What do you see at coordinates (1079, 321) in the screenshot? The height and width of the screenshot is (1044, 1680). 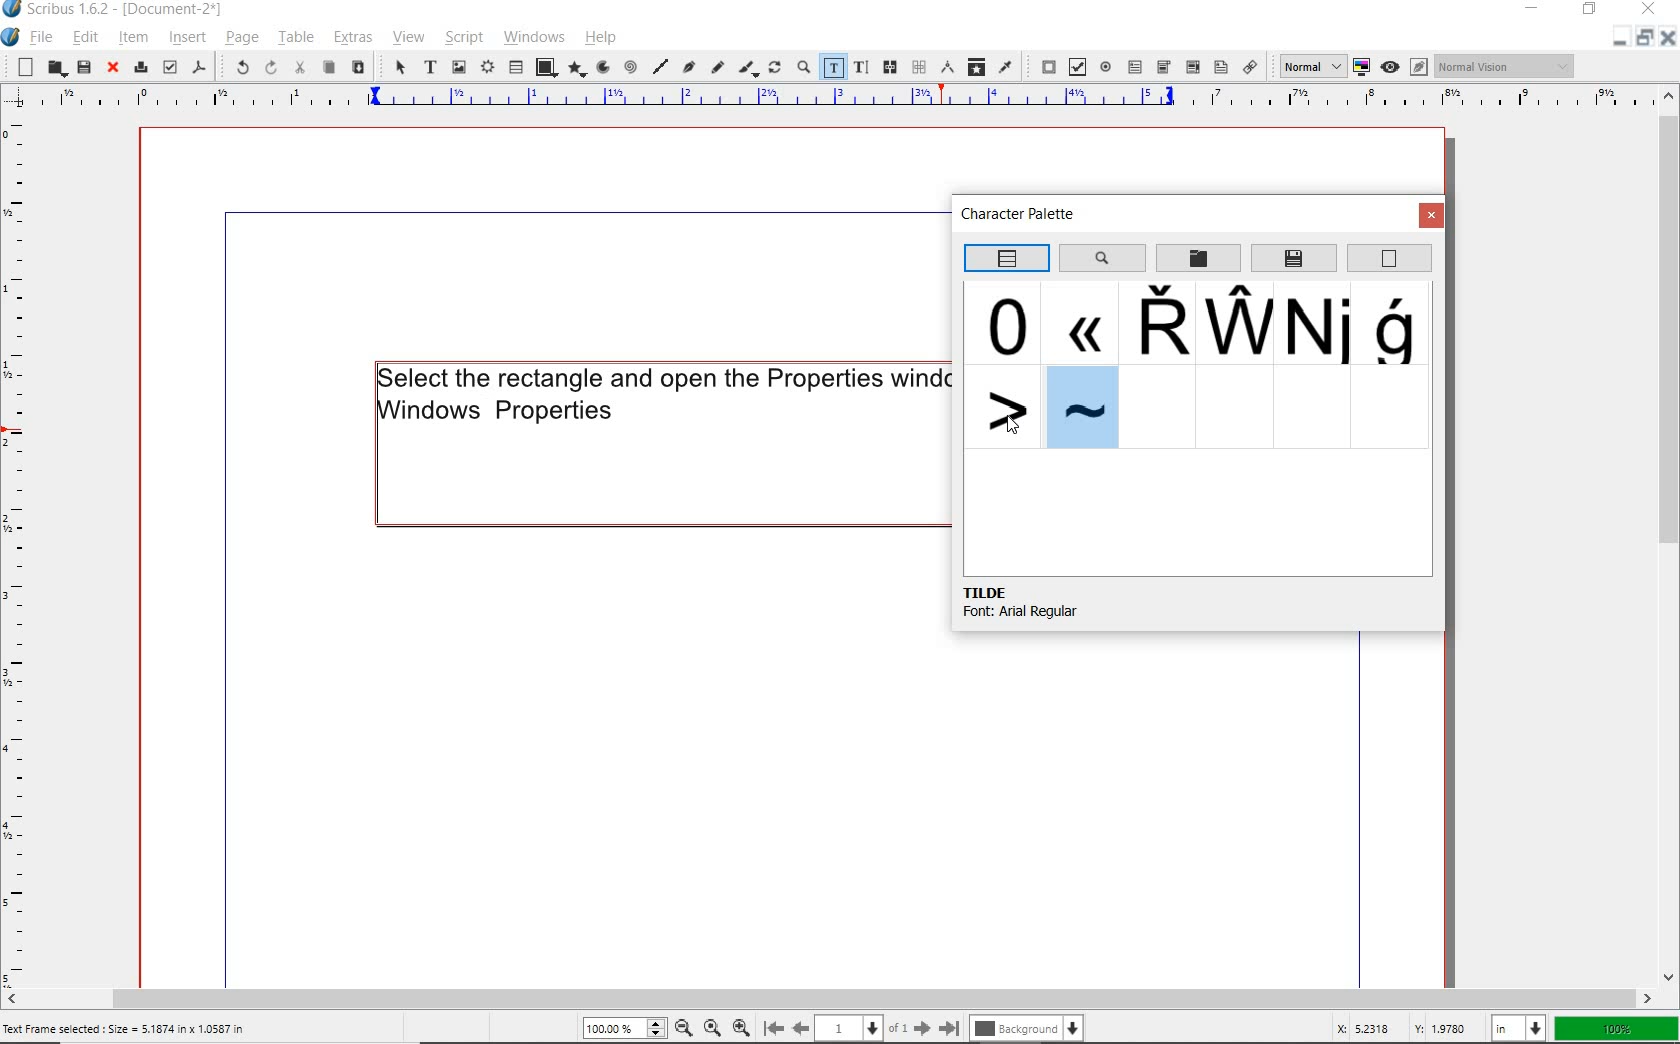 I see `glyphs` at bounding box center [1079, 321].